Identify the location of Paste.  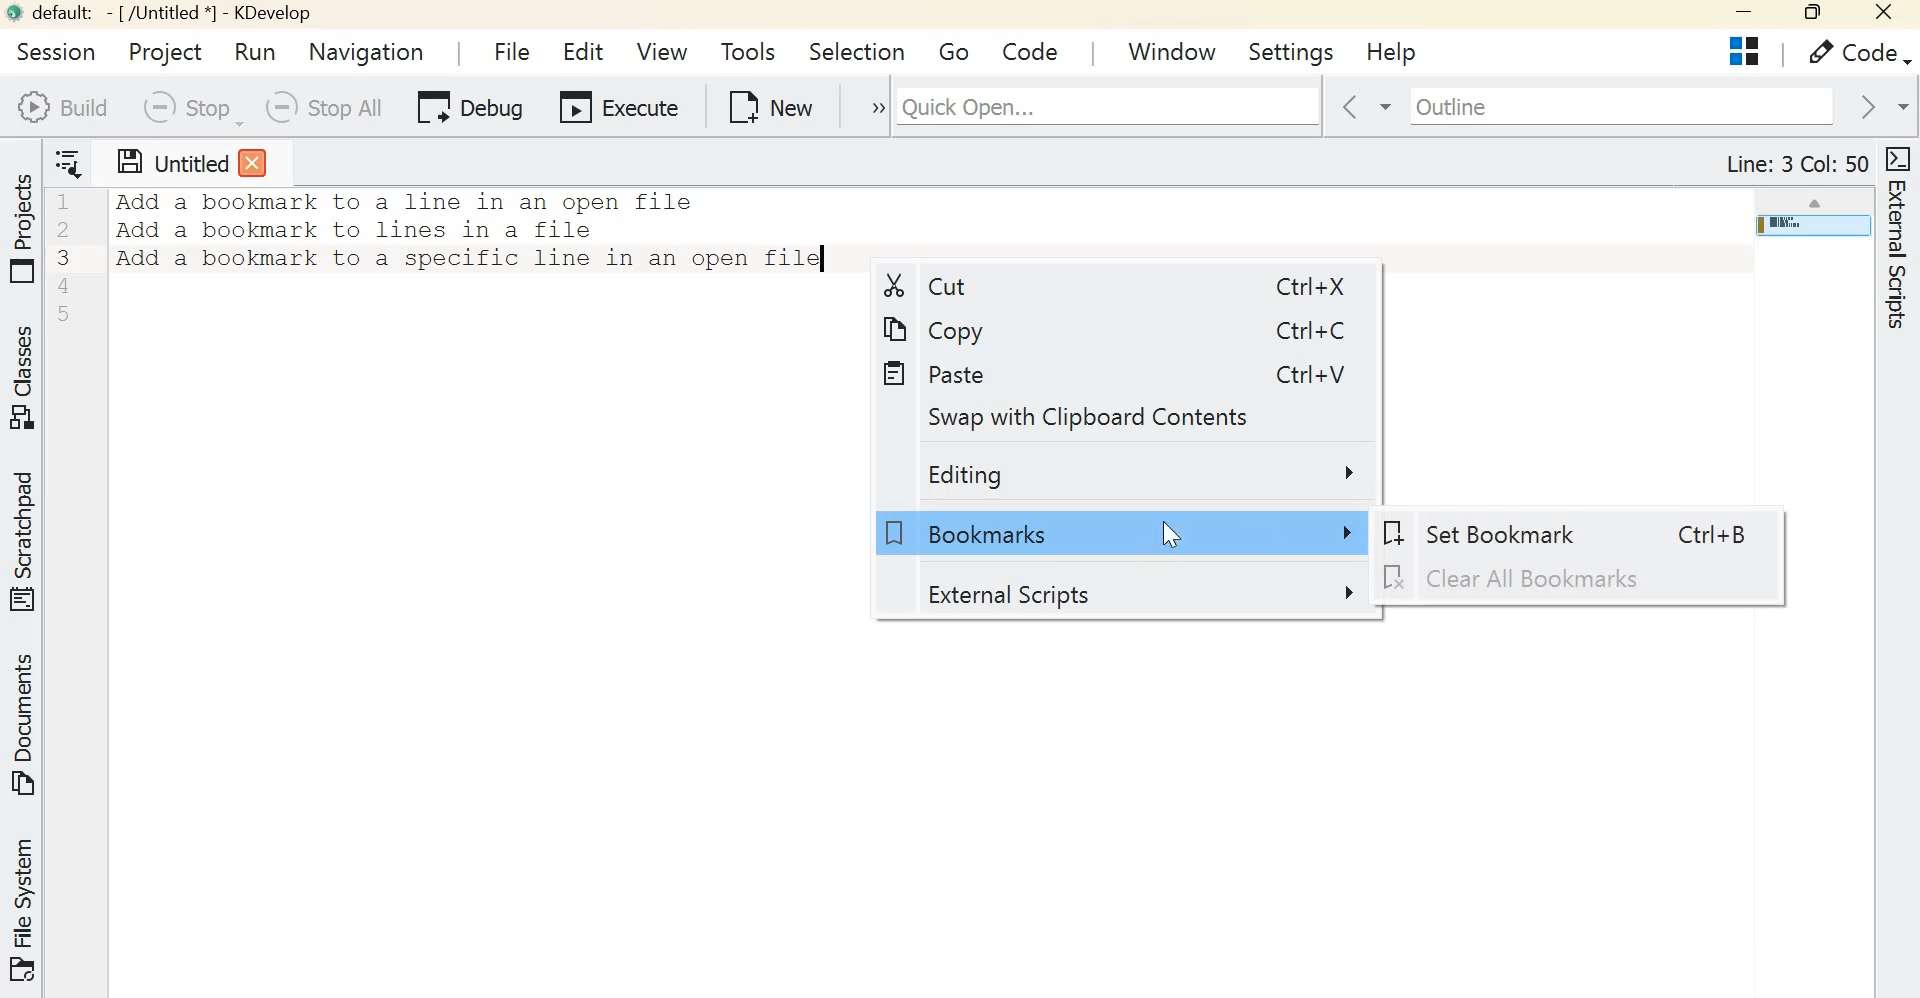
(940, 373).